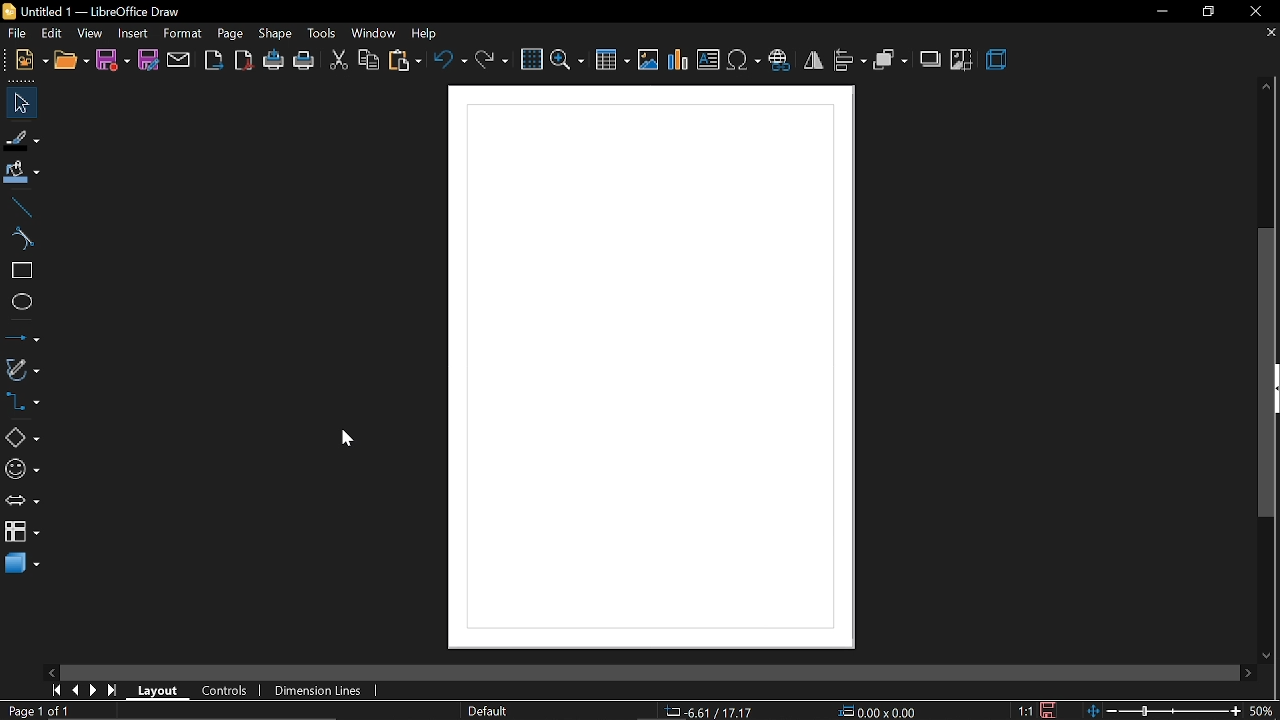 The height and width of the screenshot is (720, 1280). What do you see at coordinates (22, 338) in the screenshot?
I see `line and arrows` at bounding box center [22, 338].